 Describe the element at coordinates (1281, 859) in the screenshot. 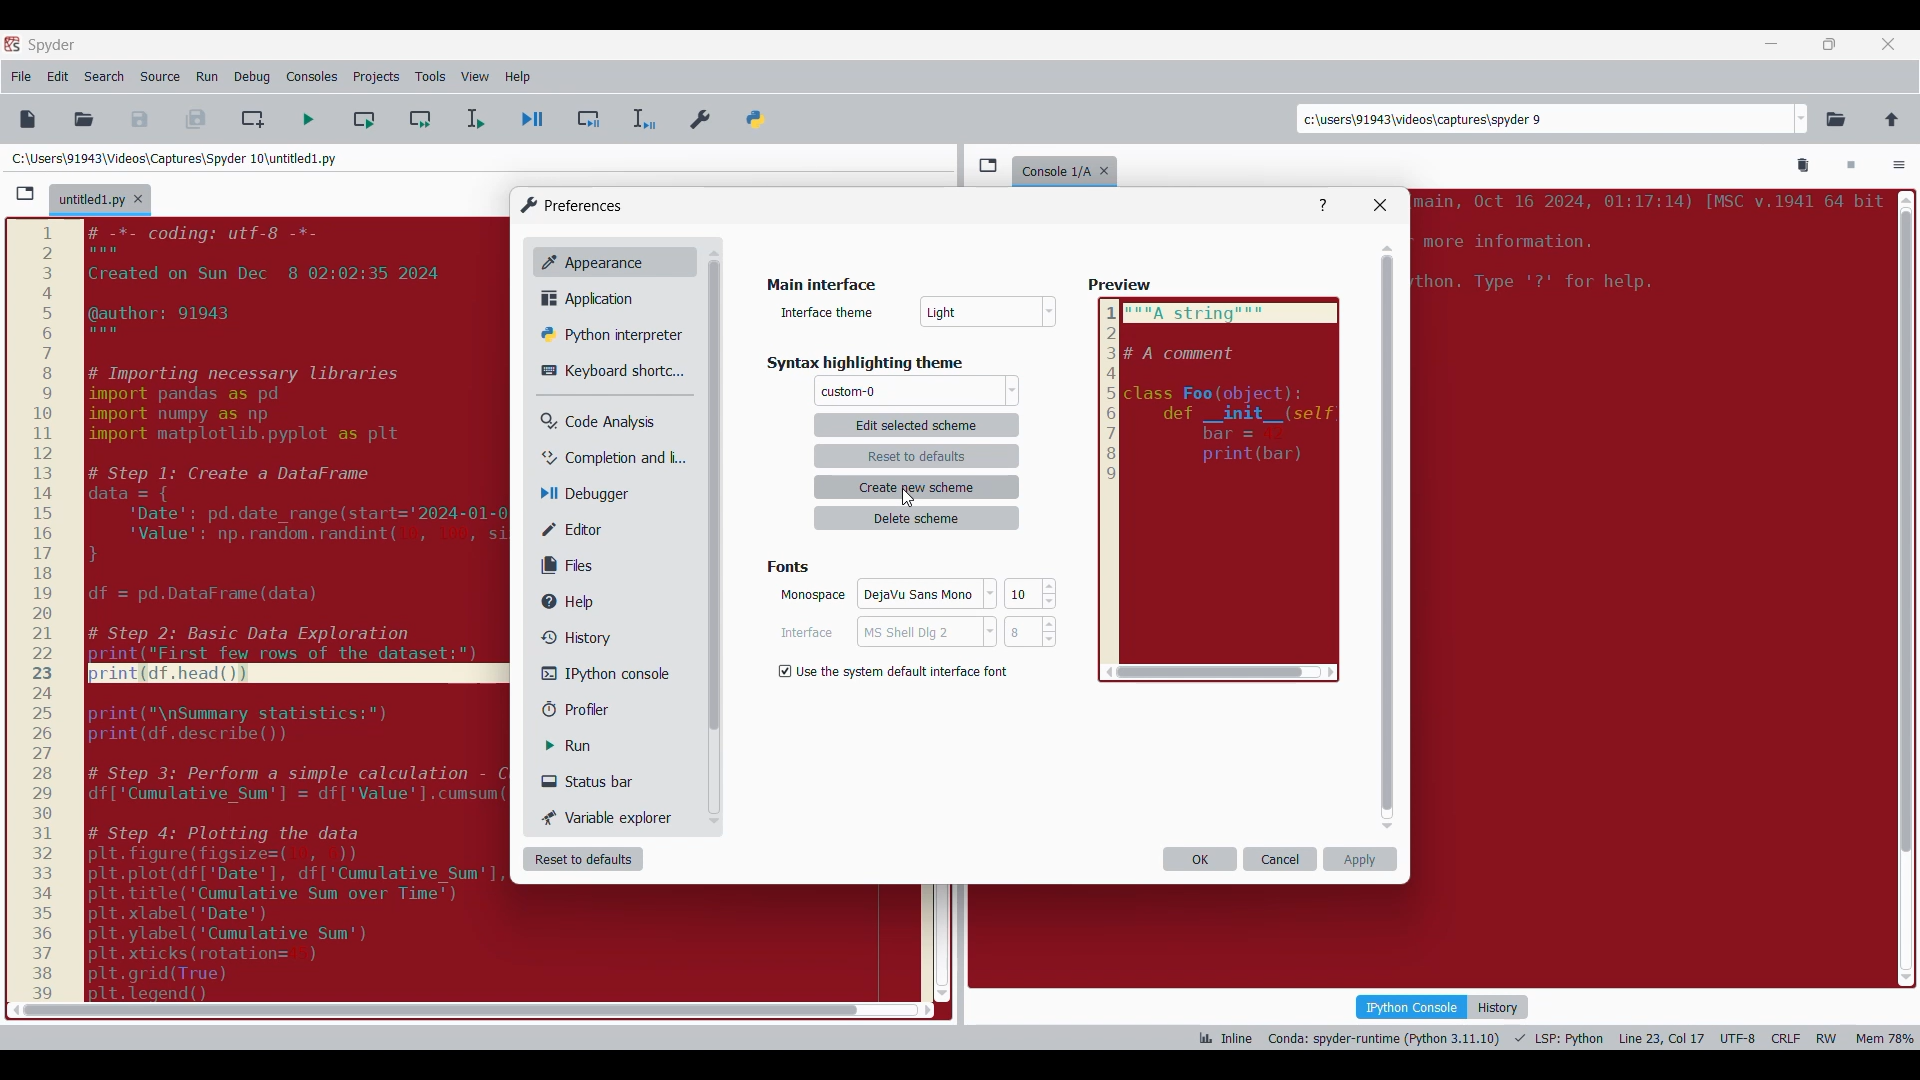

I see `Cancel` at that location.